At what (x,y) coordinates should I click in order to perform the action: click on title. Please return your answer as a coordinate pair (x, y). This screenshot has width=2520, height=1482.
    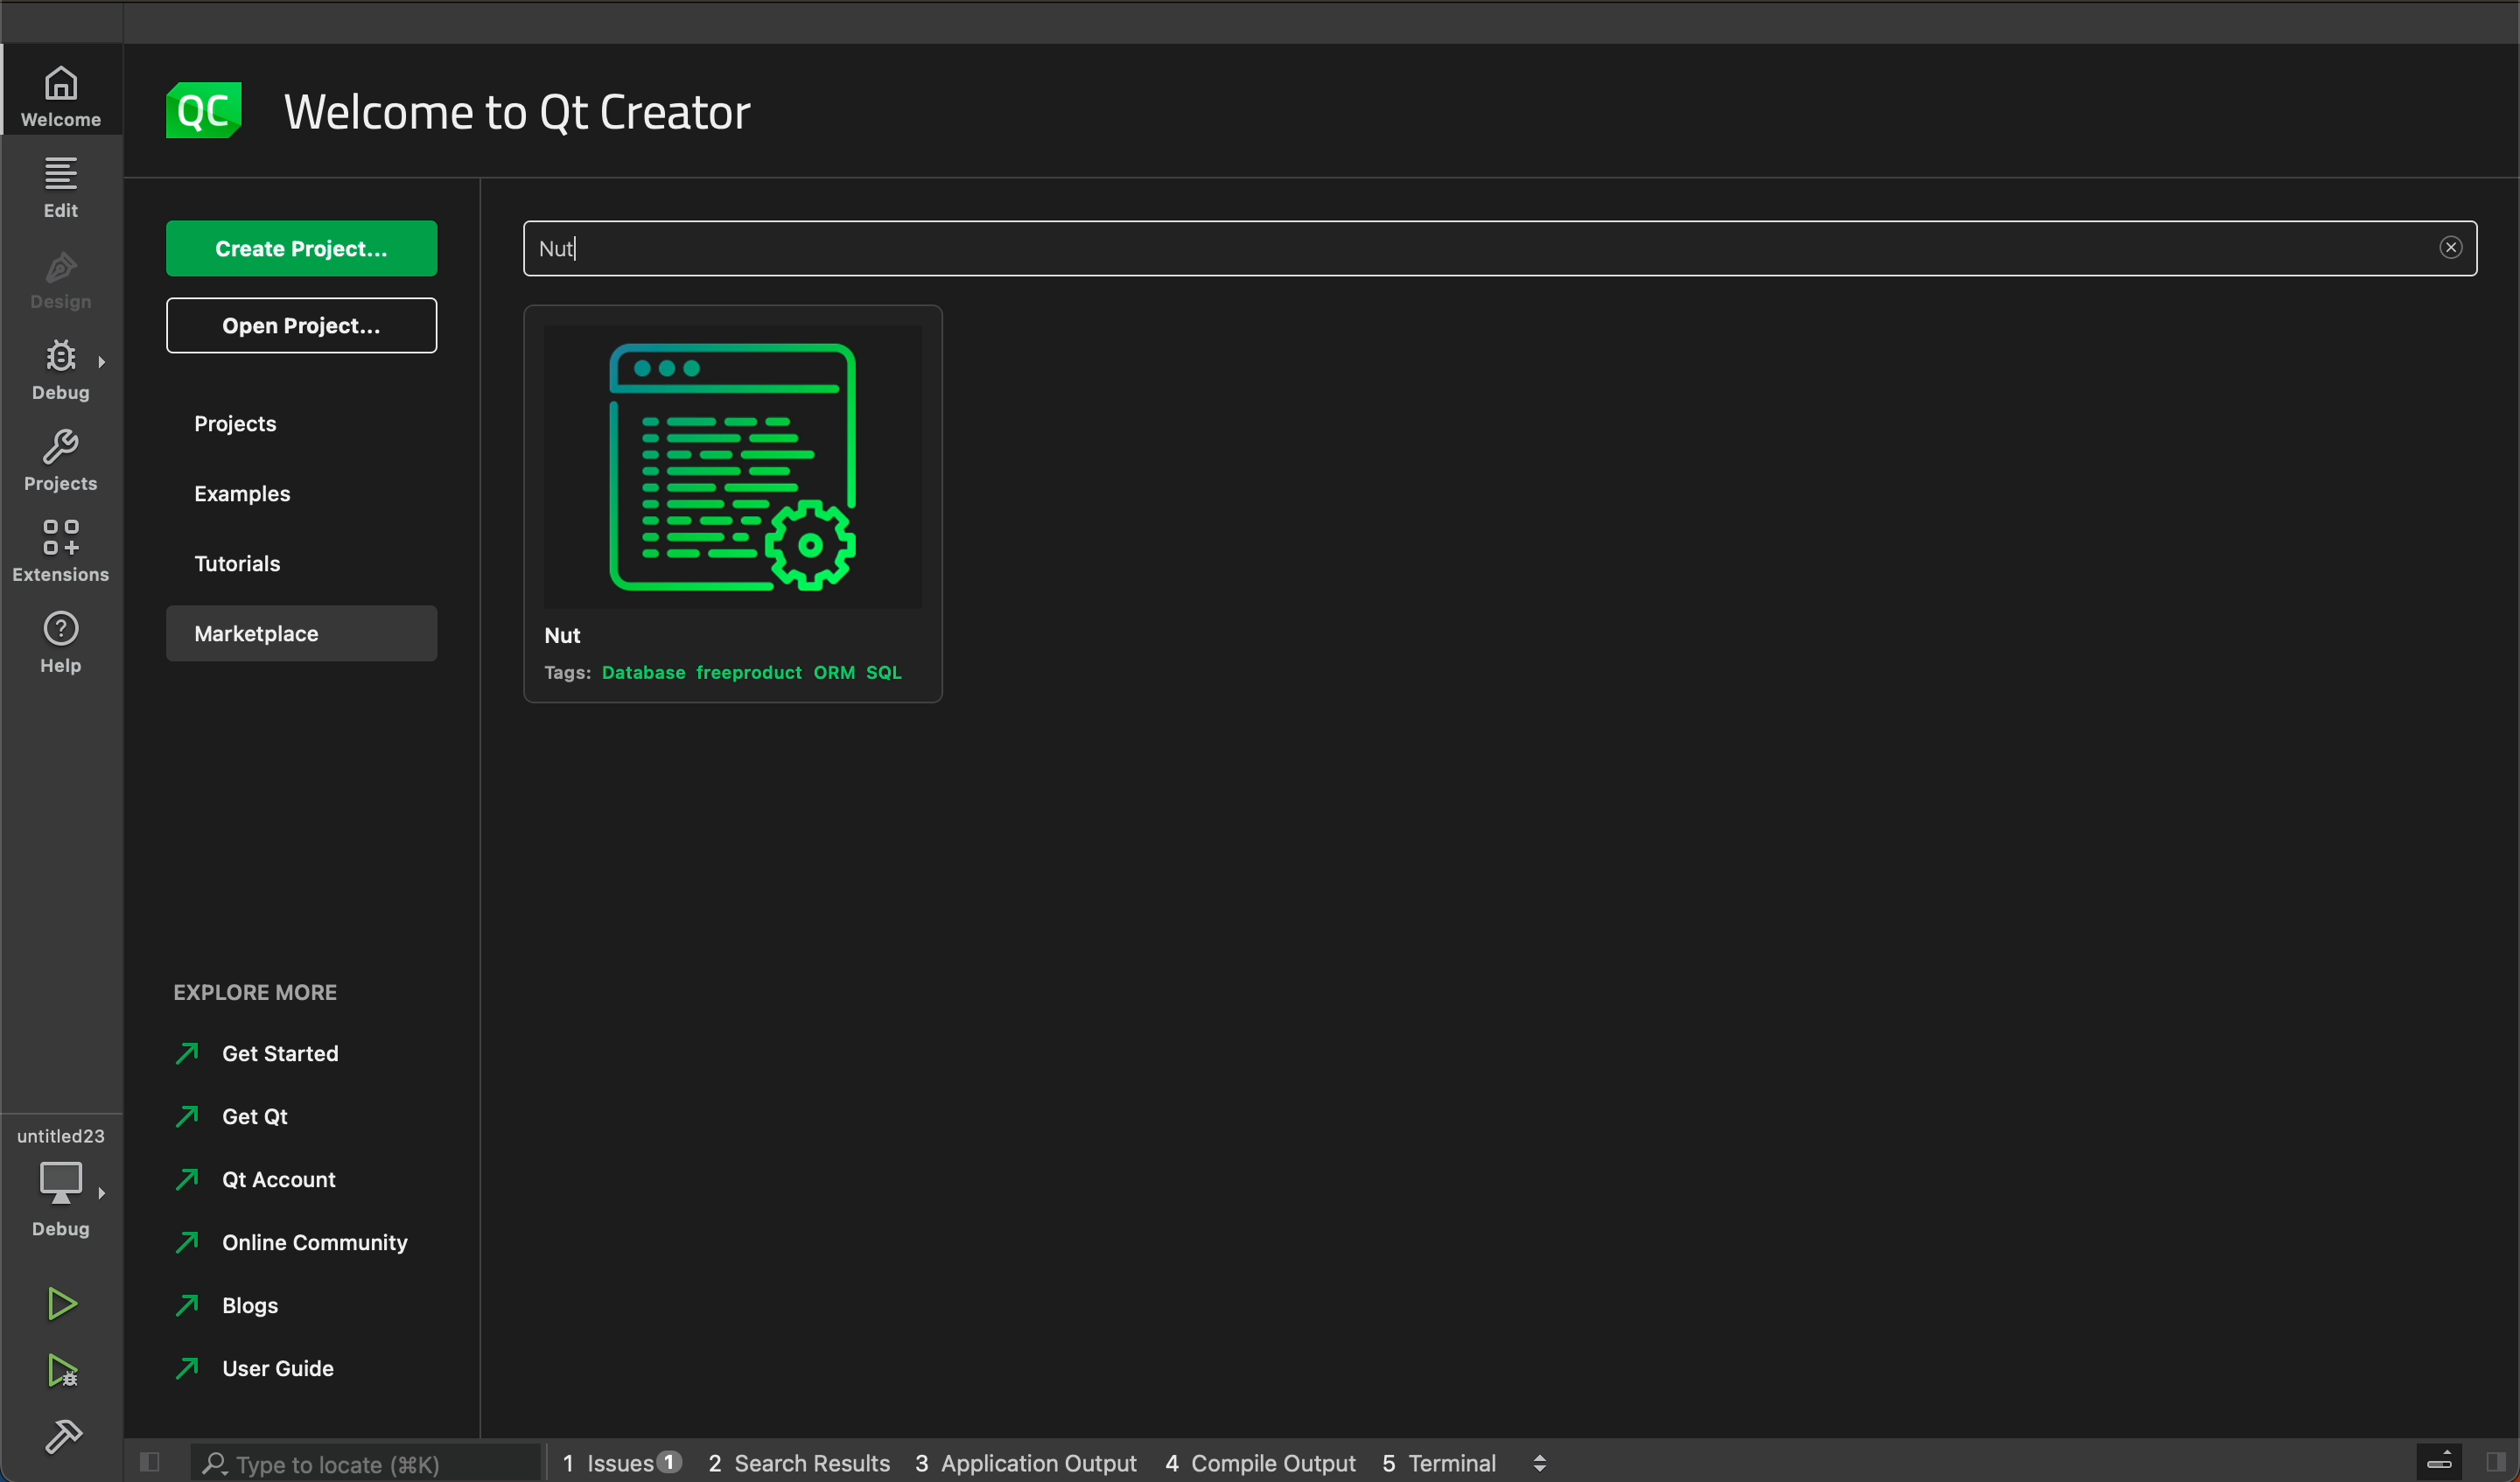
    Looking at the image, I should click on (593, 632).